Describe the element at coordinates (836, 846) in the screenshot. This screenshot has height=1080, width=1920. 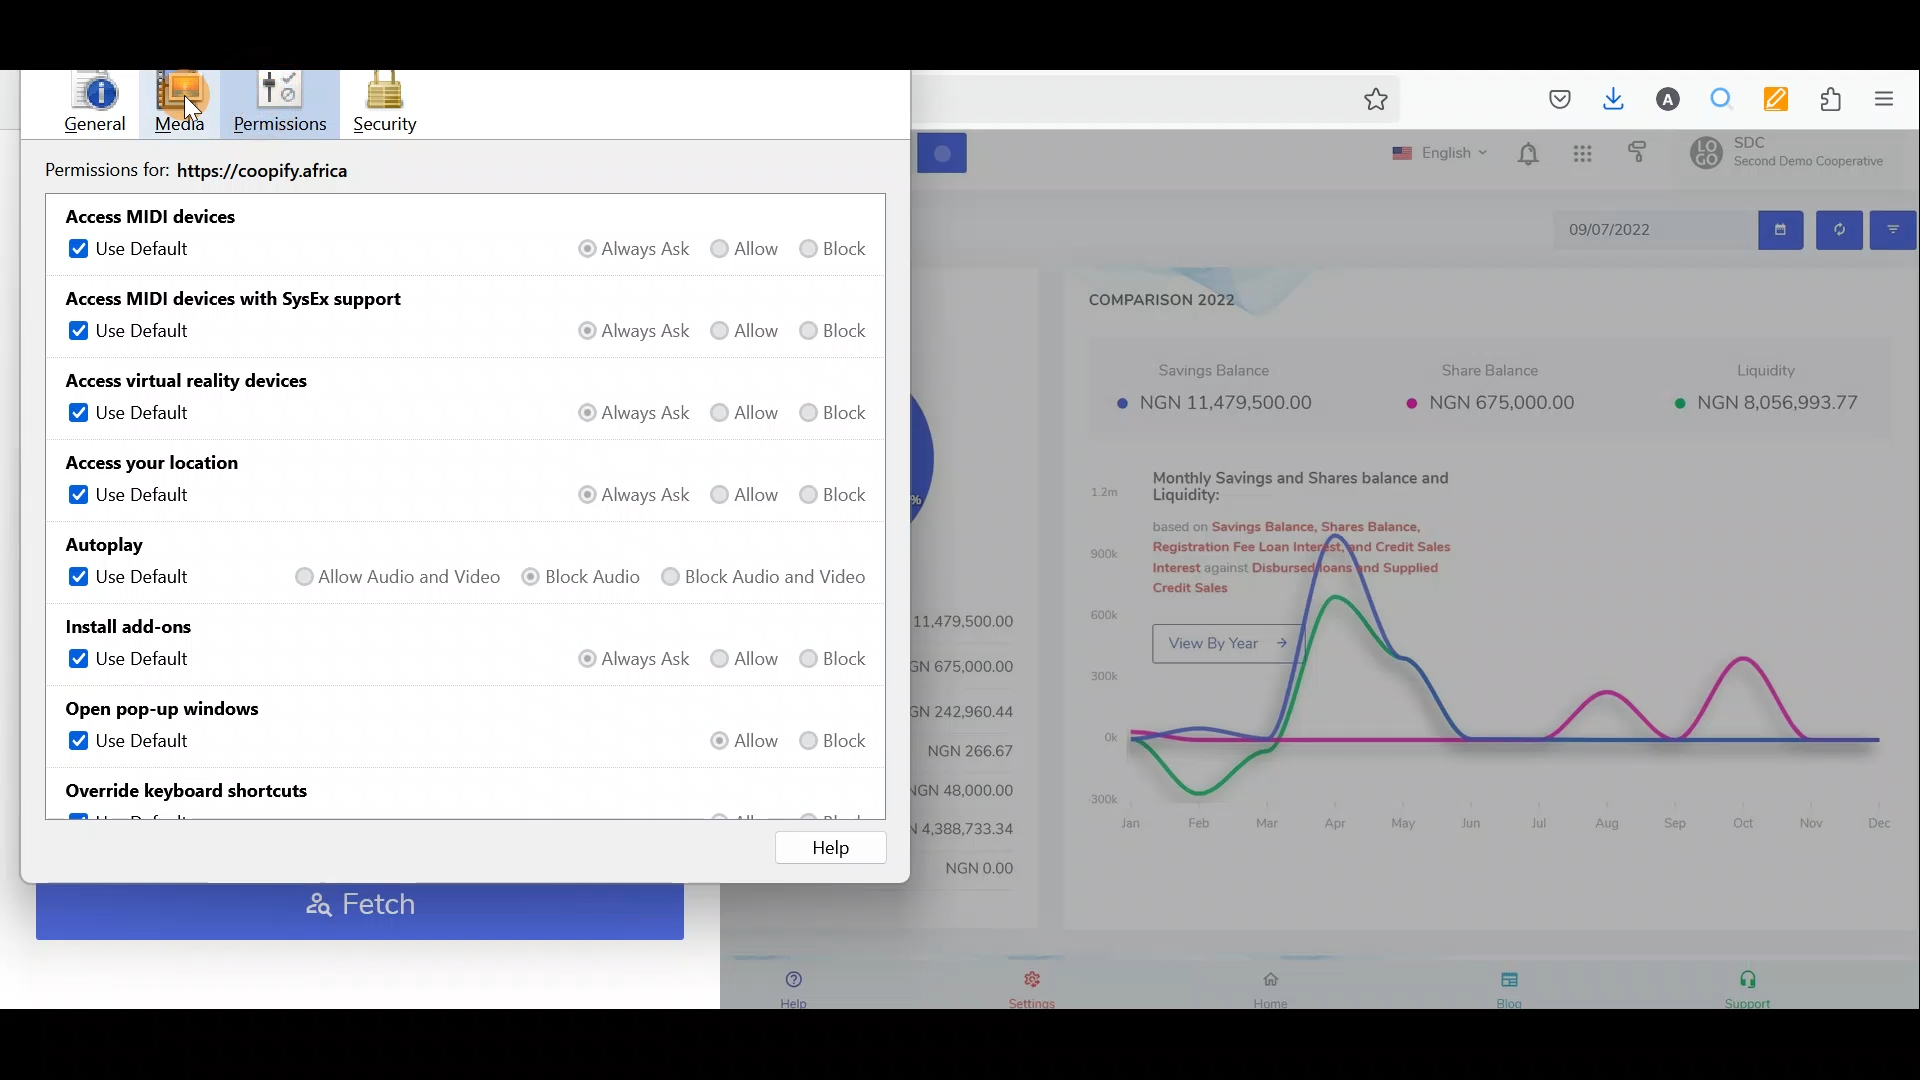
I see `Help` at that location.